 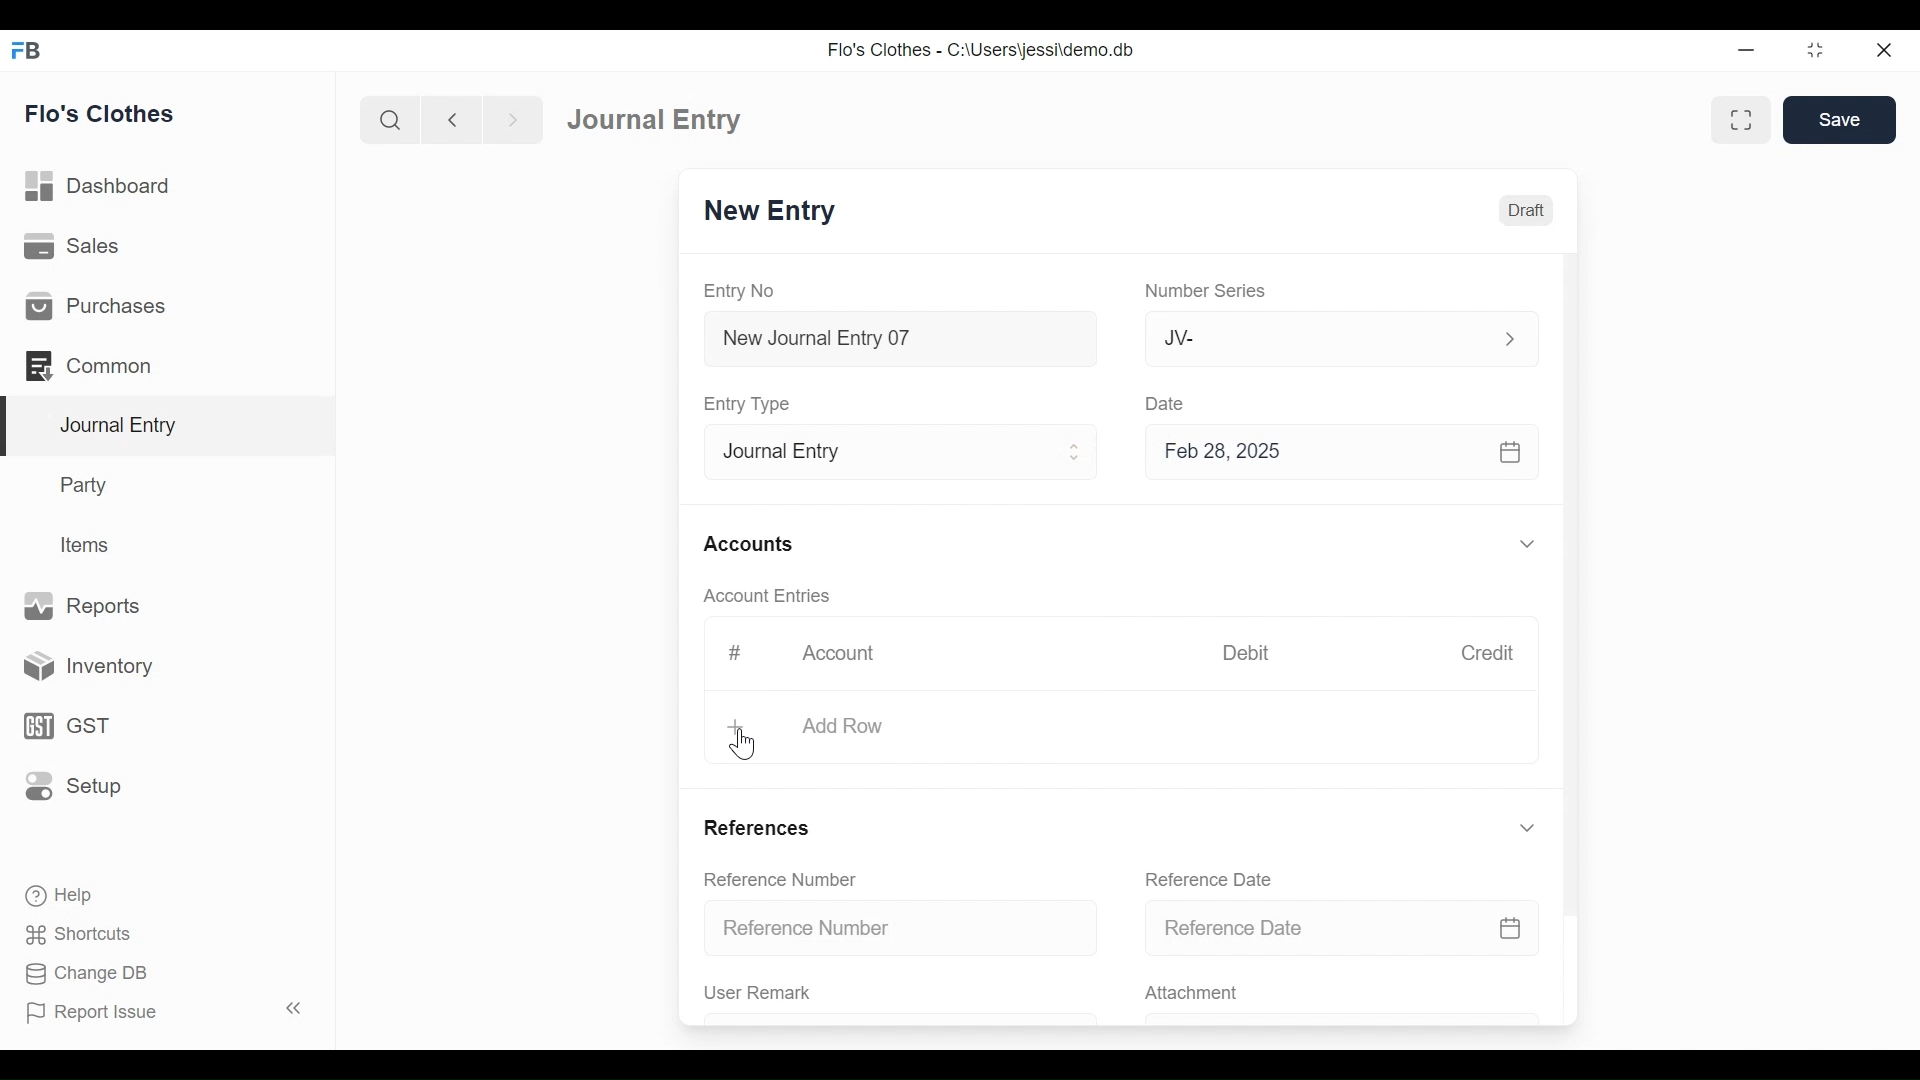 What do you see at coordinates (84, 604) in the screenshot?
I see `Reports` at bounding box center [84, 604].